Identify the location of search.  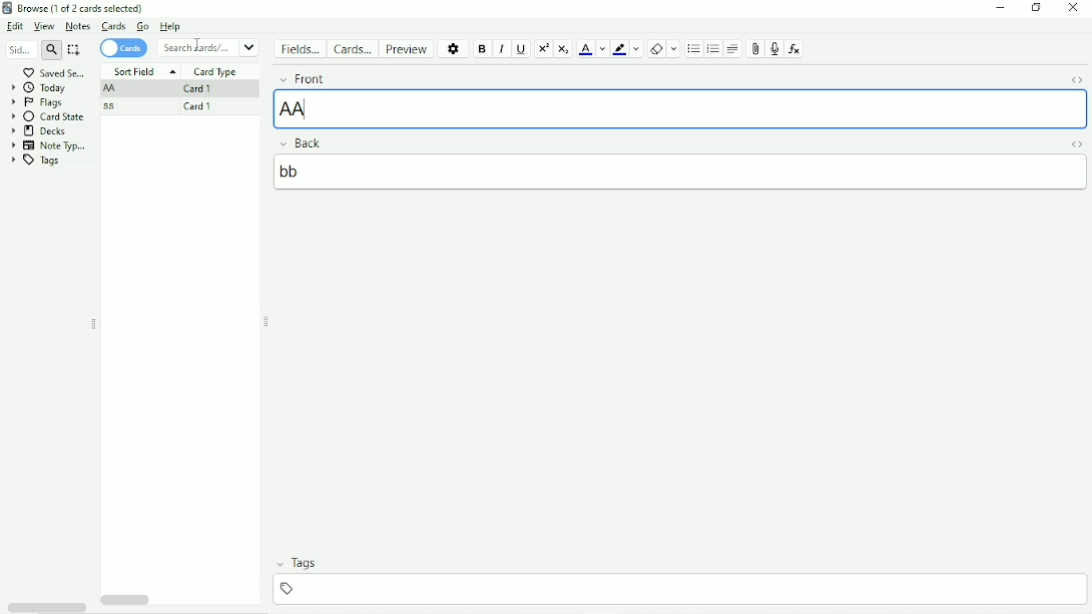
(51, 50).